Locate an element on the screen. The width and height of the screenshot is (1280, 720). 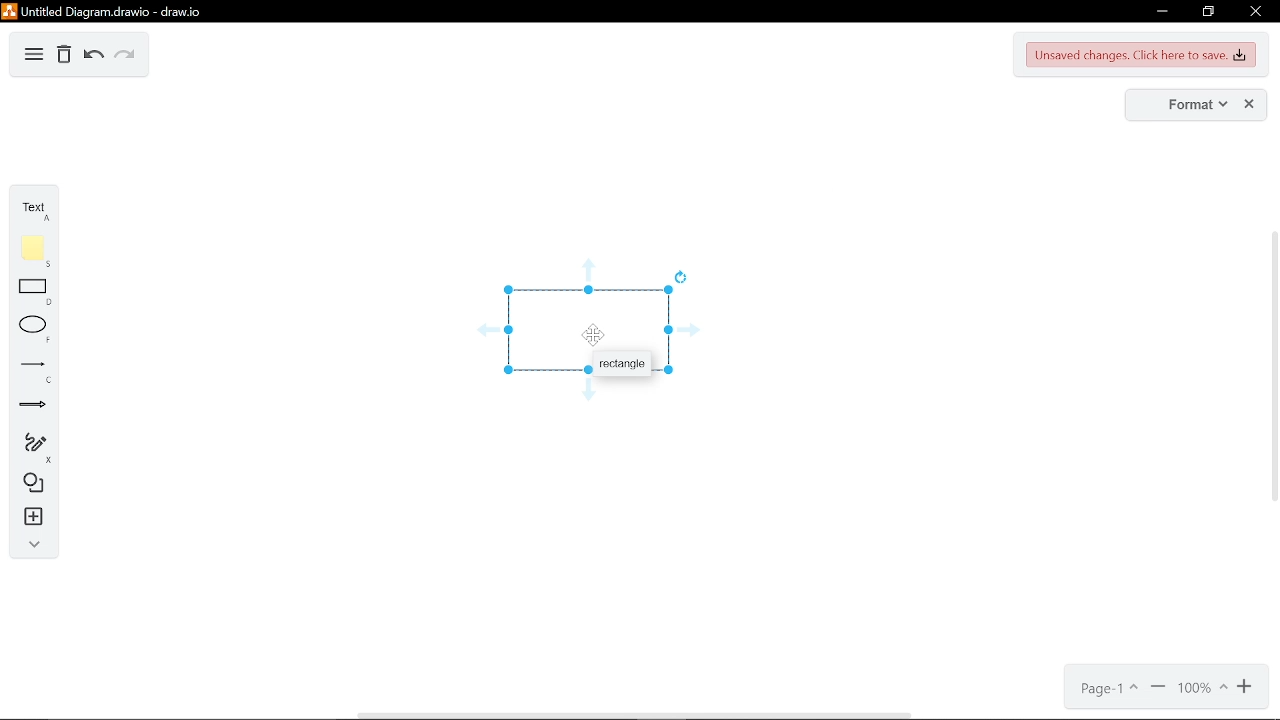
minimize is located at coordinates (1160, 13).